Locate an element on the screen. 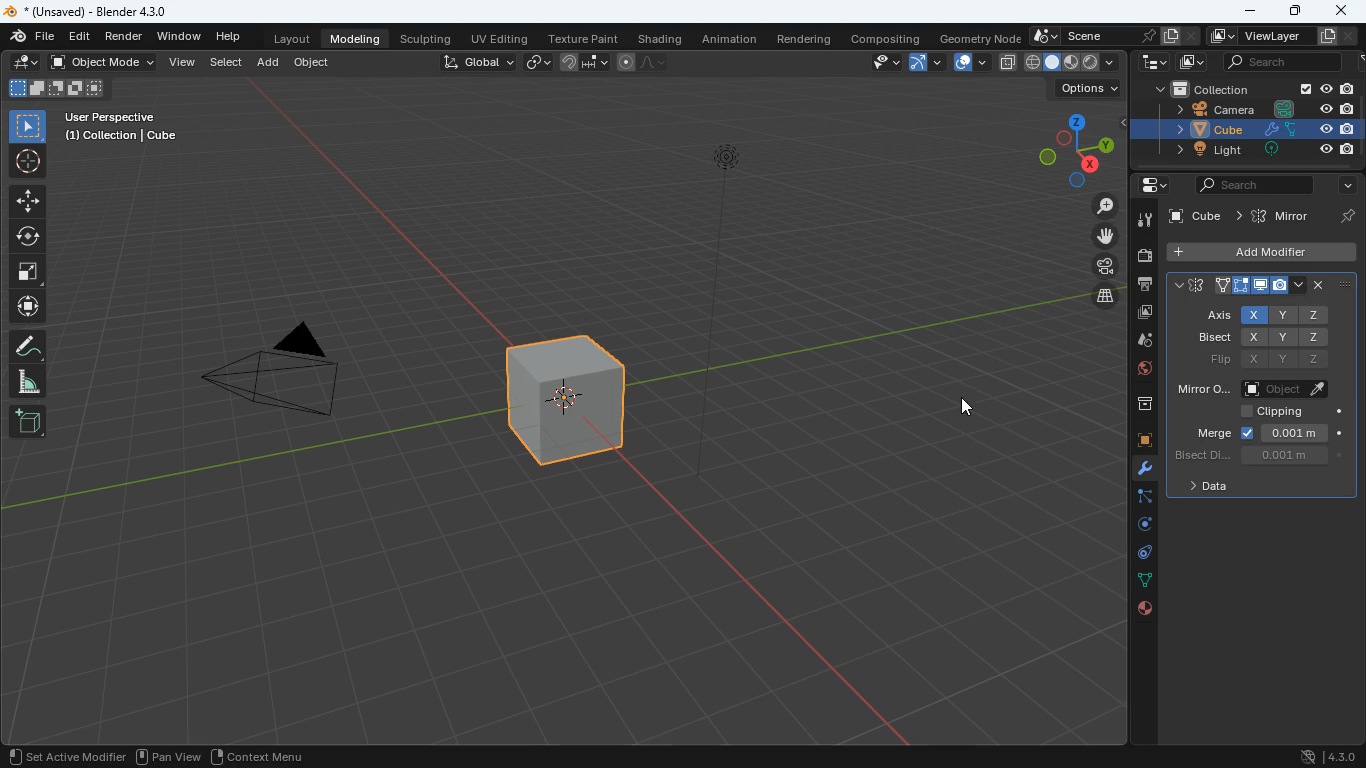 This screenshot has height=768, width=1366. camera is located at coordinates (289, 376).